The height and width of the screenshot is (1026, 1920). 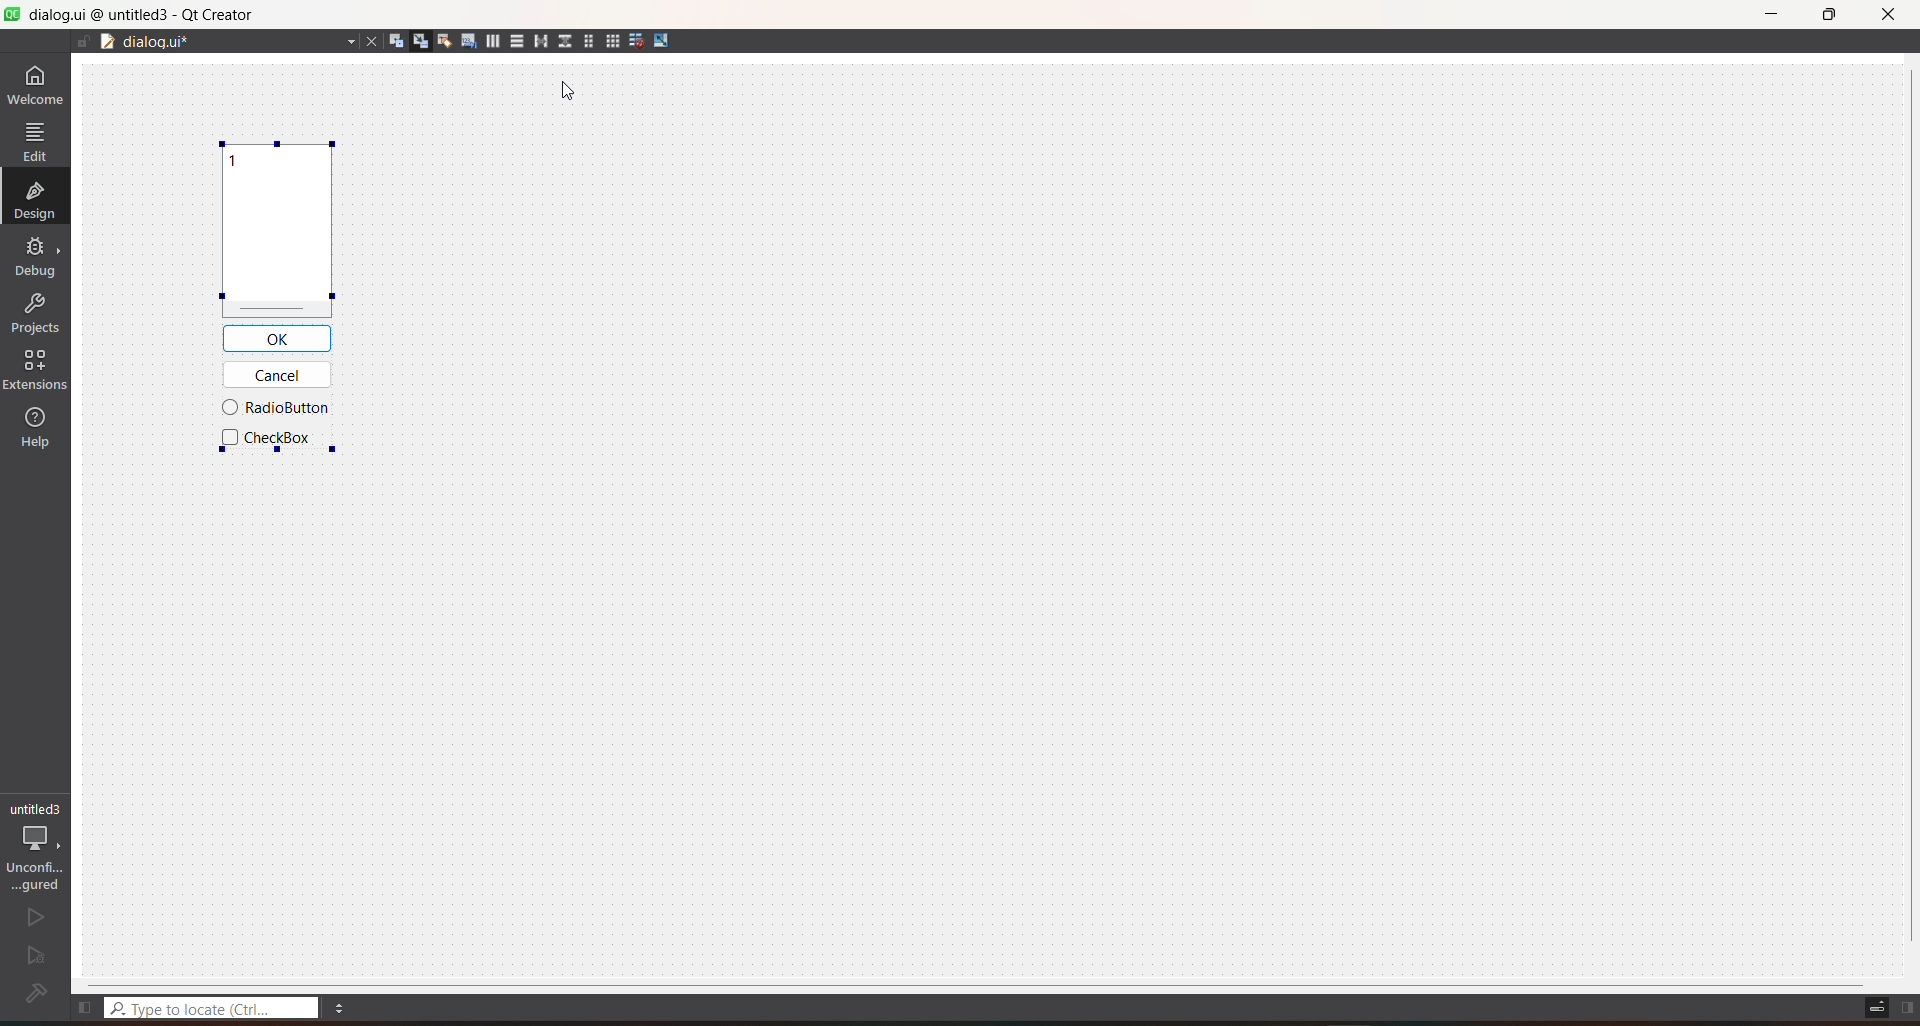 What do you see at coordinates (491, 40) in the screenshot?
I see `layout horizontally` at bounding box center [491, 40].